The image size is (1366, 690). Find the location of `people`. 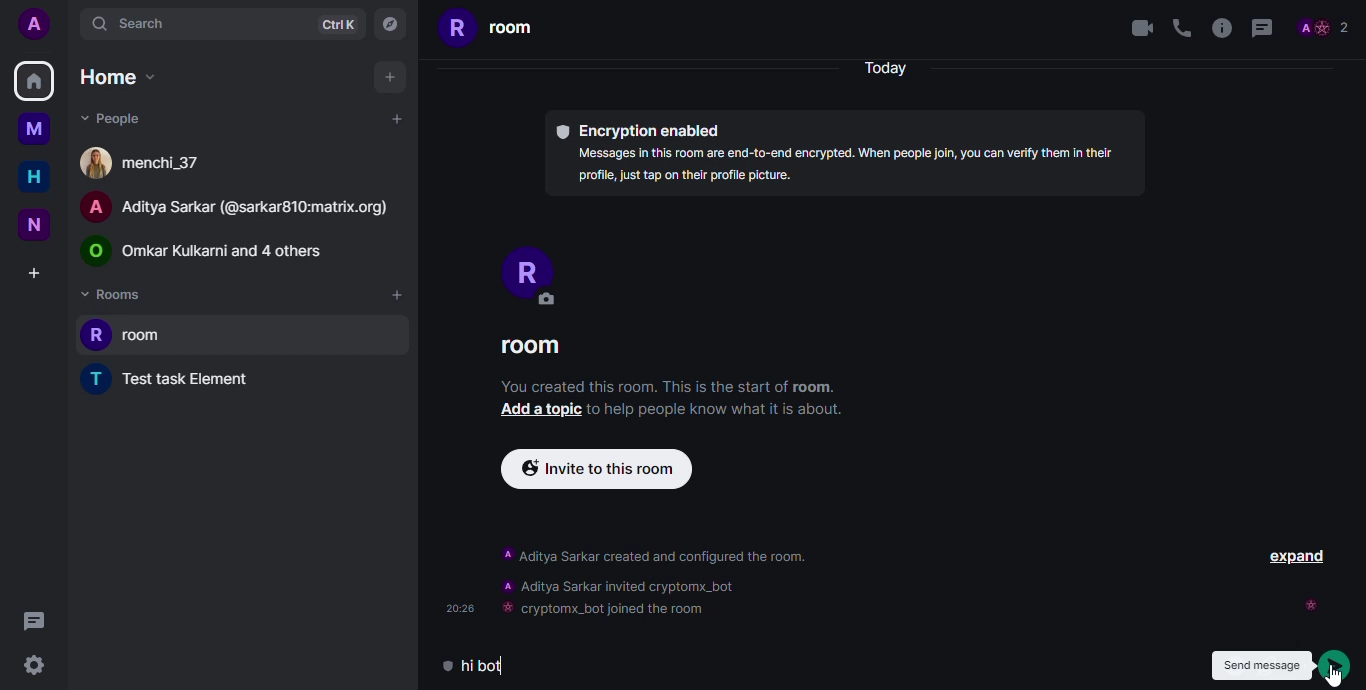

people is located at coordinates (122, 118).